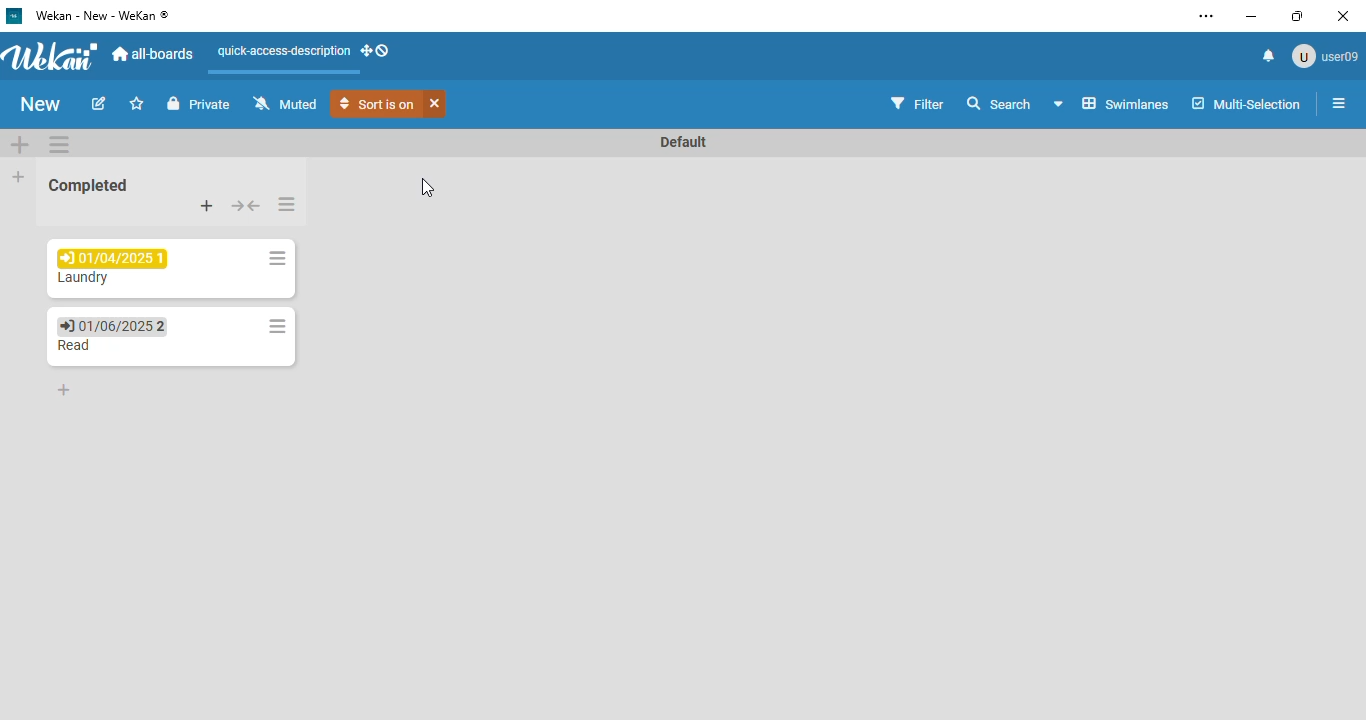  Describe the element at coordinates (86, 278) in the screenshot. I see `Laundry` at that location.